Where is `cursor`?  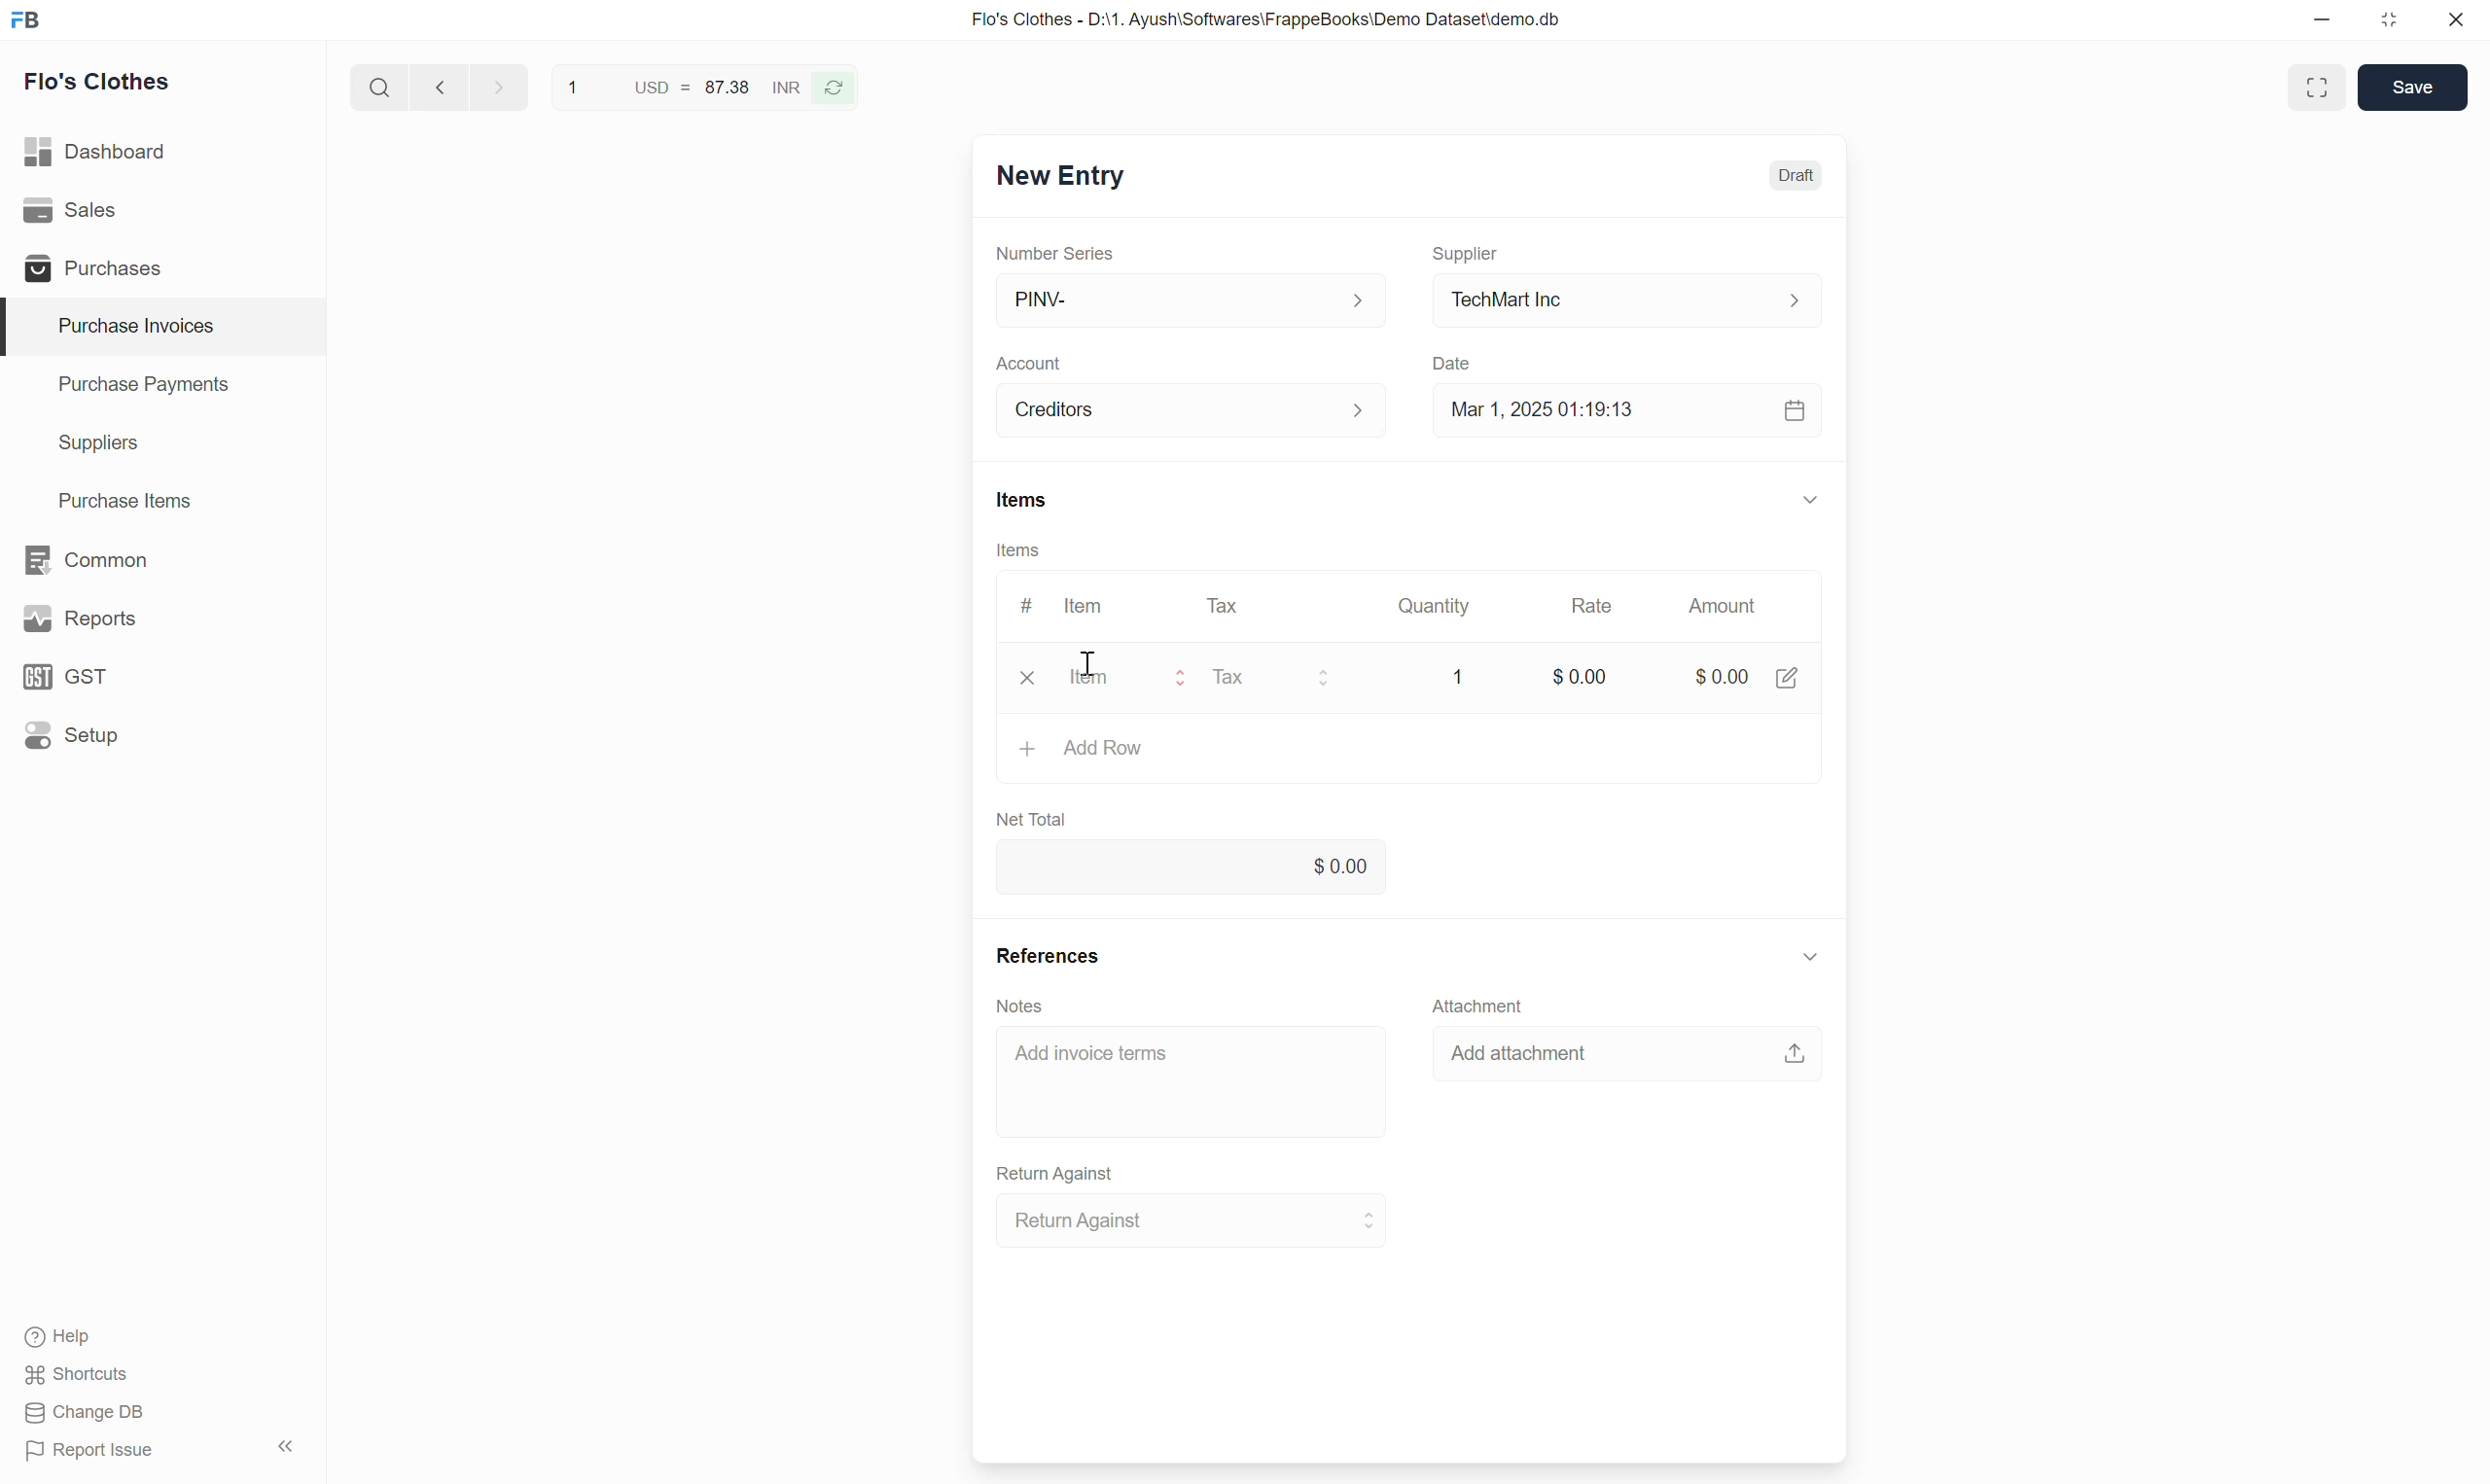 cursor is located at coordinates (1093, 659).